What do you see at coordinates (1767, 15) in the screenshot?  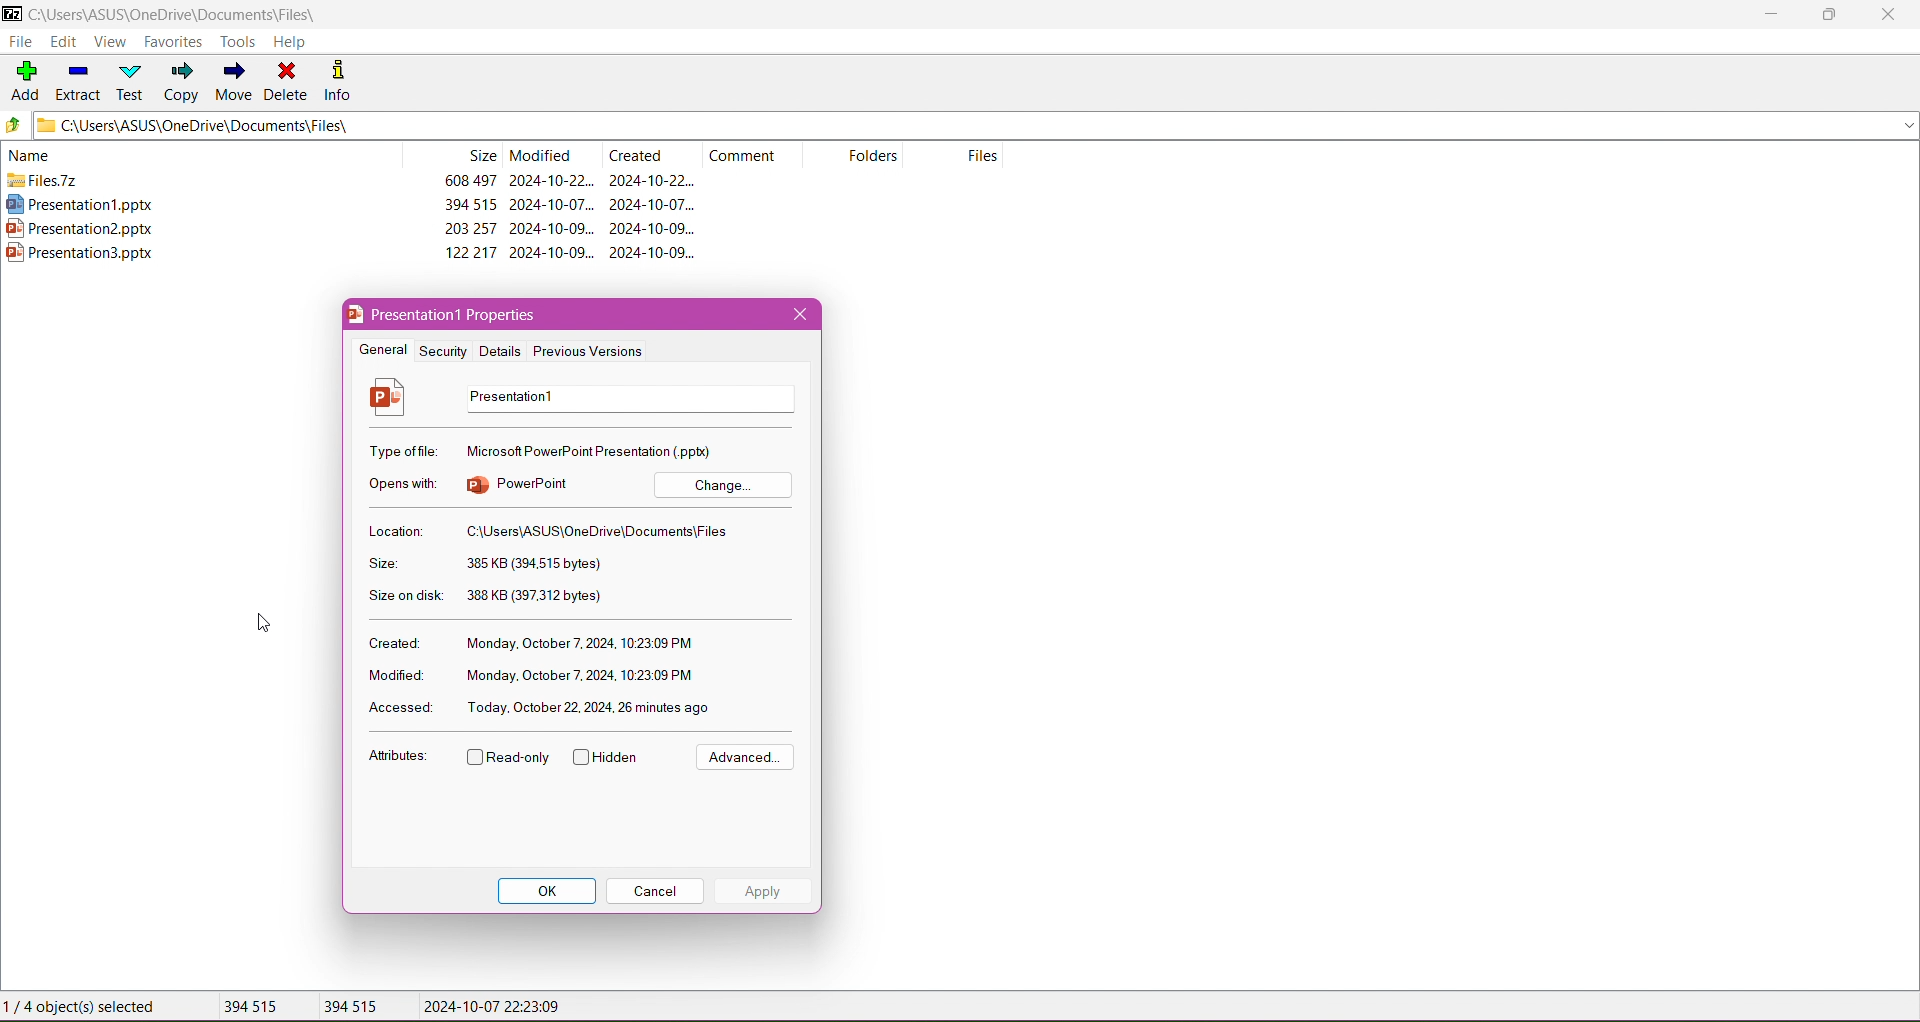 I see `Minimize` at bounding box center [1767, 15].